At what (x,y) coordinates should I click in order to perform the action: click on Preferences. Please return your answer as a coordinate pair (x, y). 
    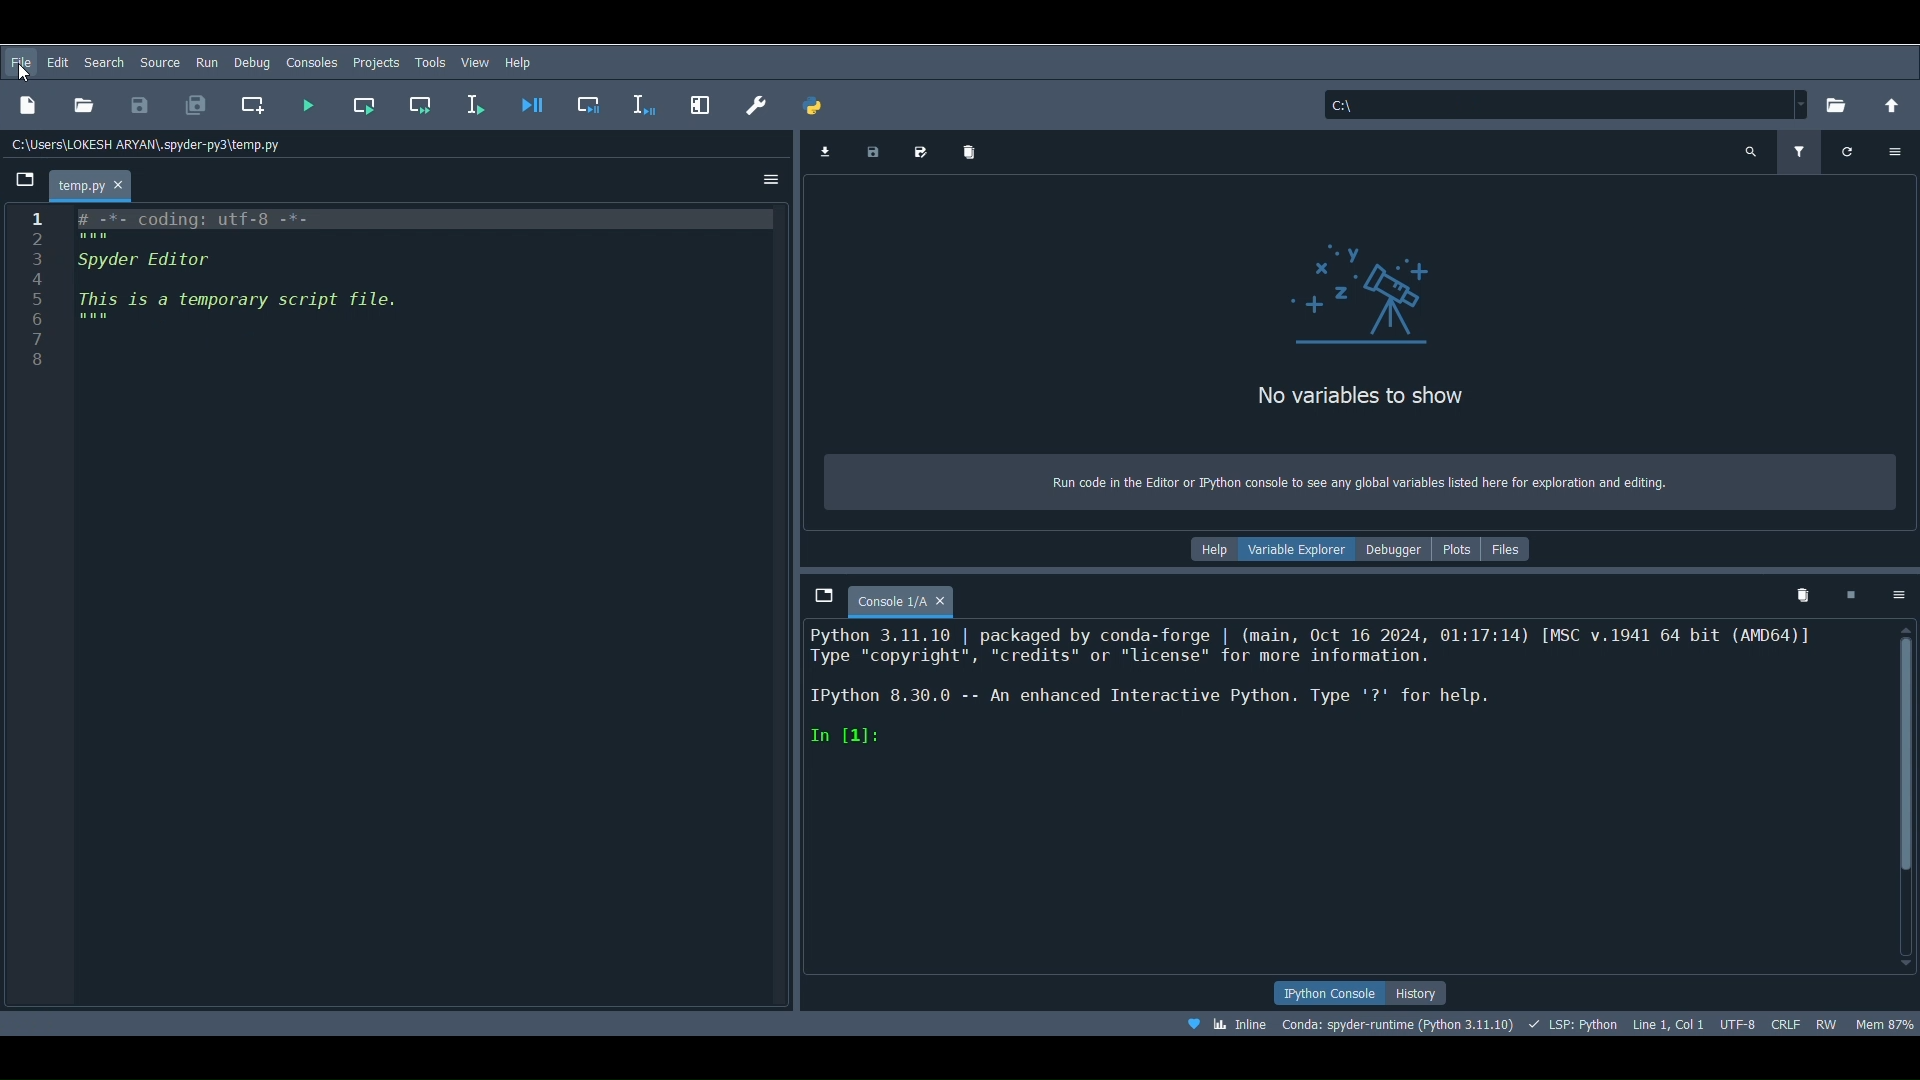
    Looking at the image, I should click on (757, 100).